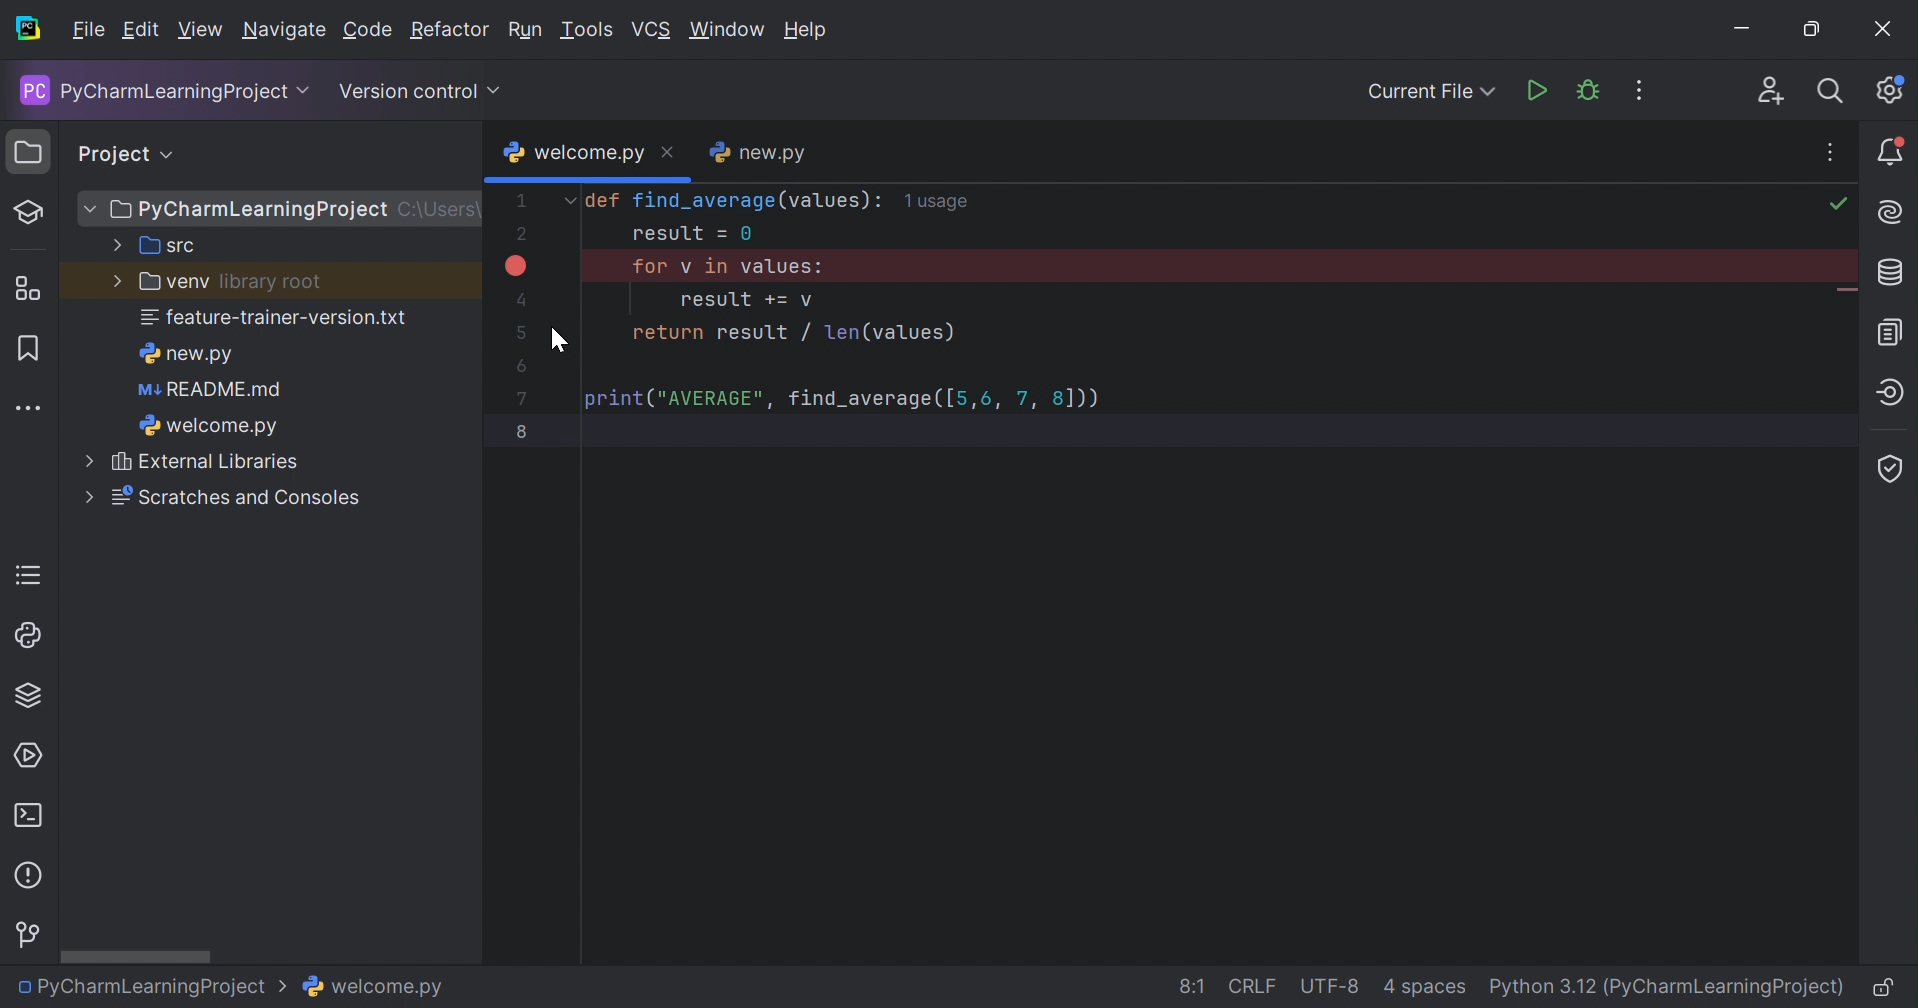 This screenshot has width=1918, height=1008. I want to click on Breakpoint, so click(517, 264).